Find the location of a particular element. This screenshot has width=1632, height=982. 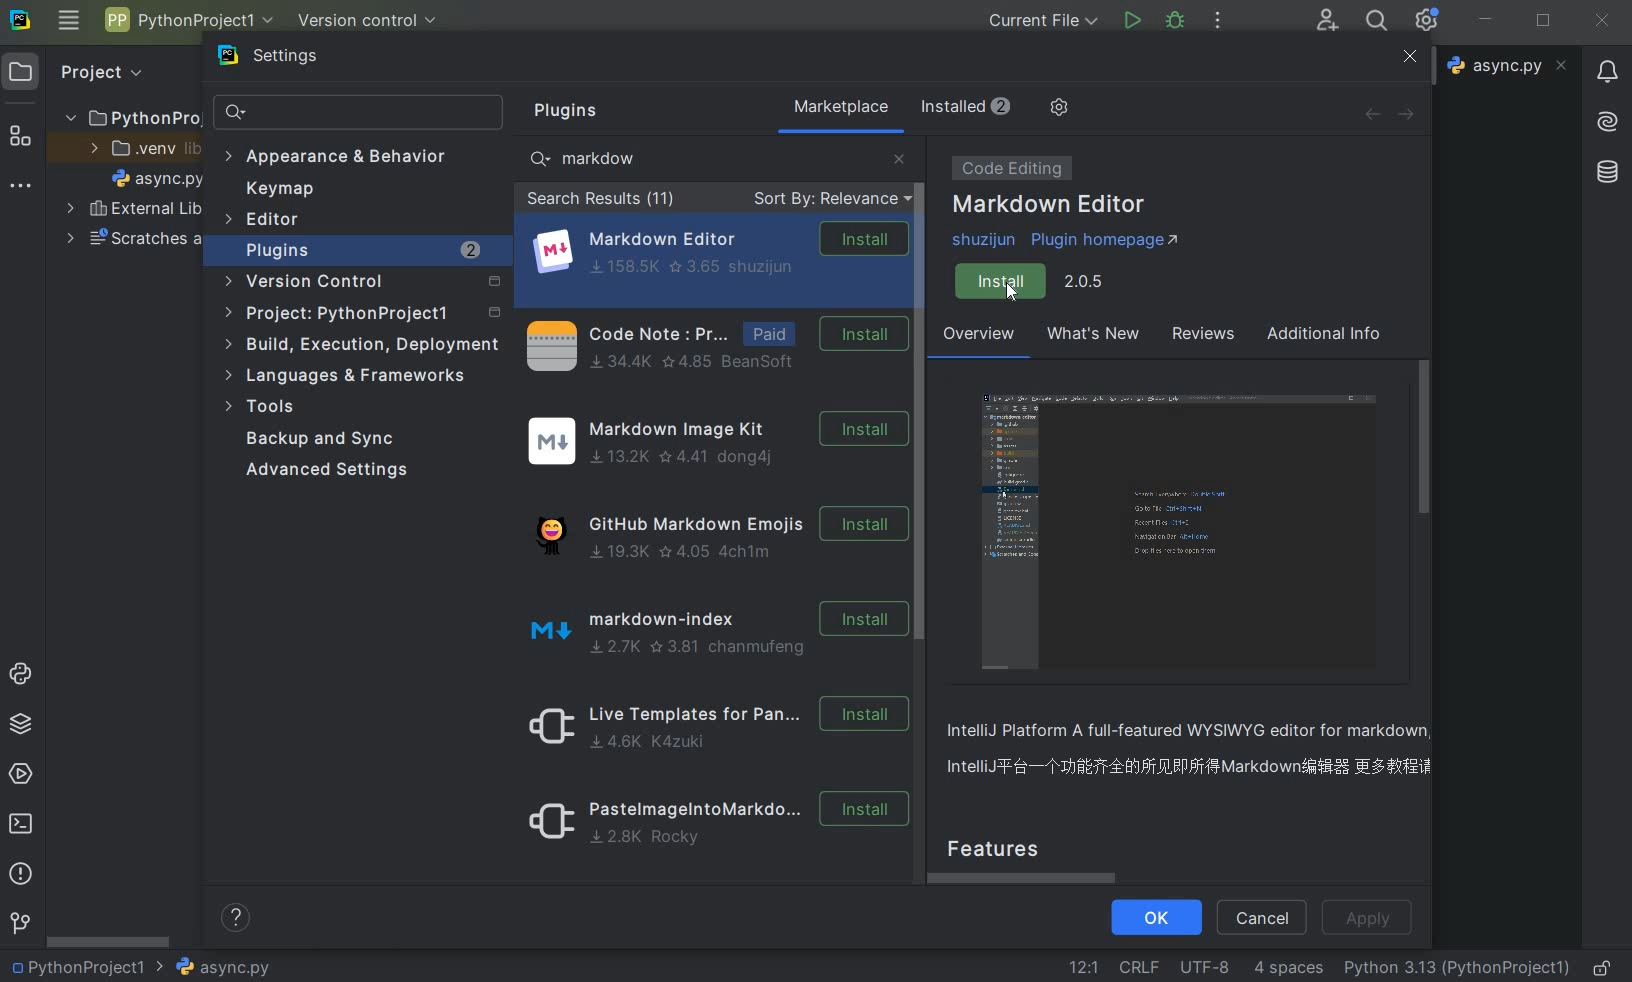

file name is located at coordinates (1507, 66).